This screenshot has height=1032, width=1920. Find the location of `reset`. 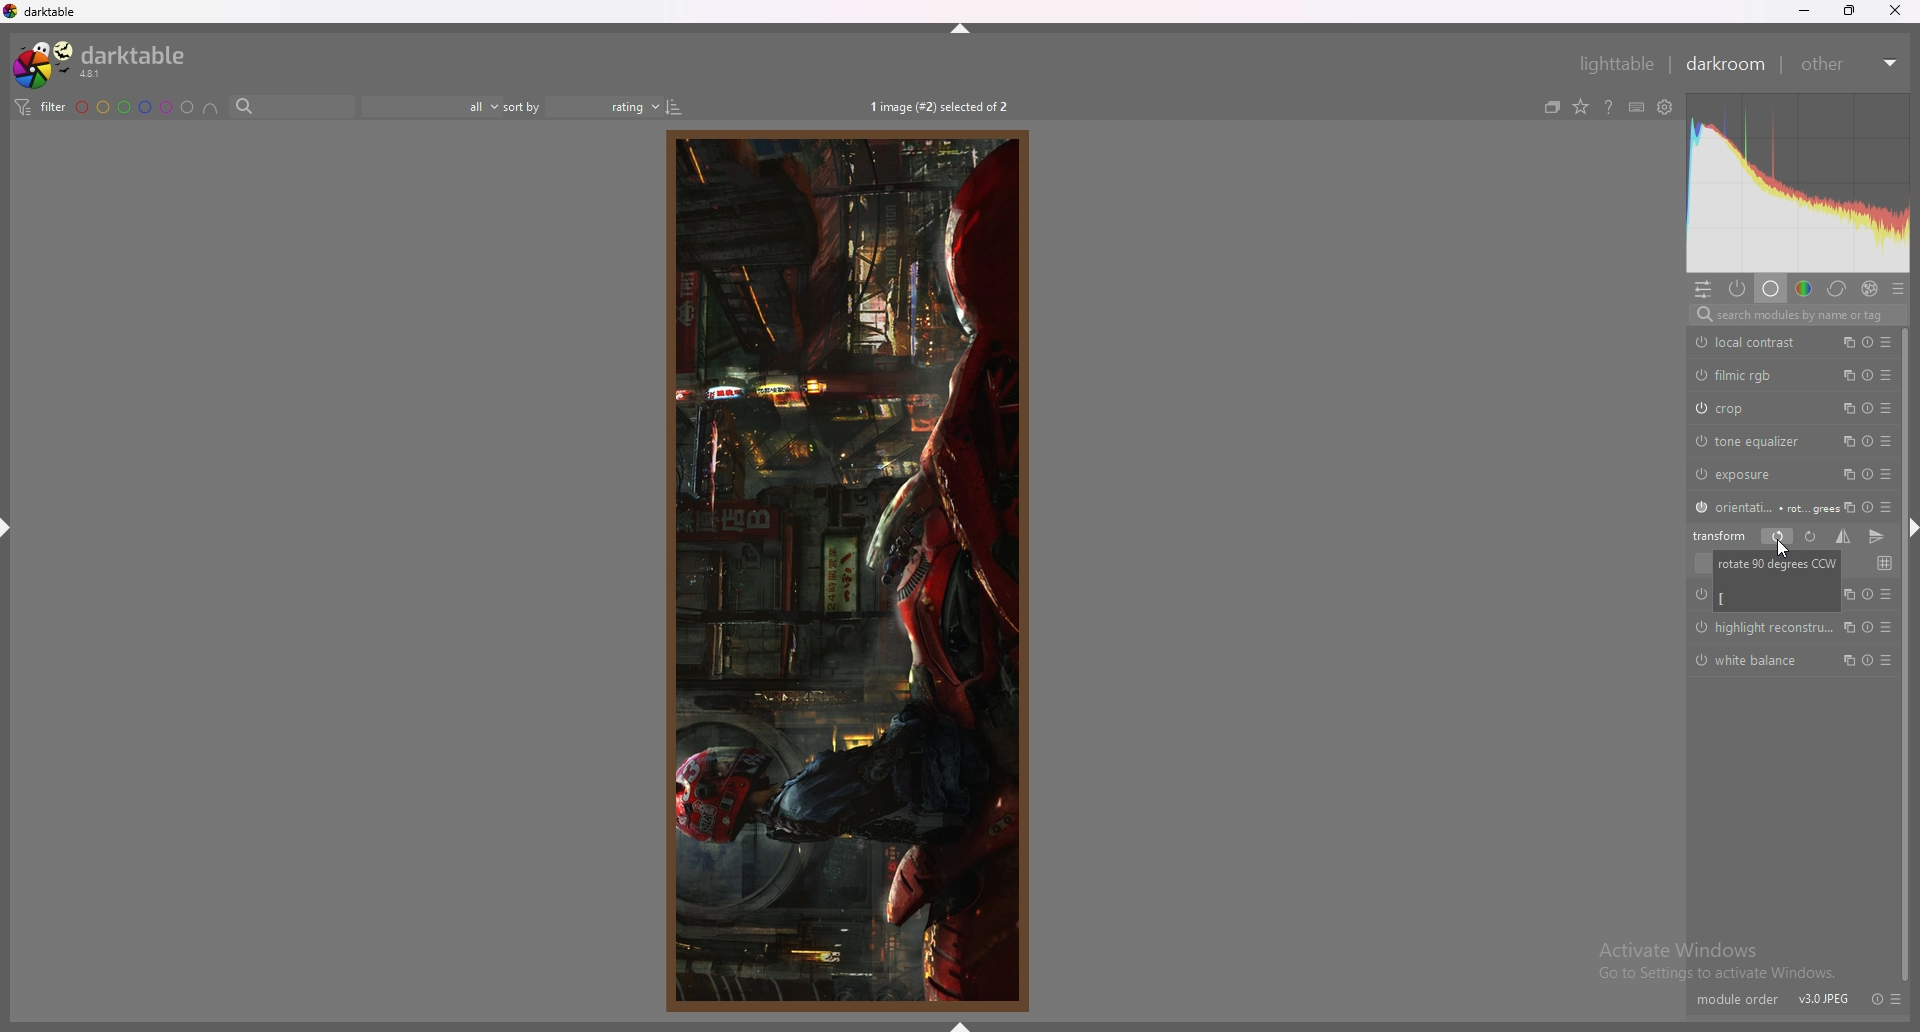

reset is located at coordinates (1873, 998).